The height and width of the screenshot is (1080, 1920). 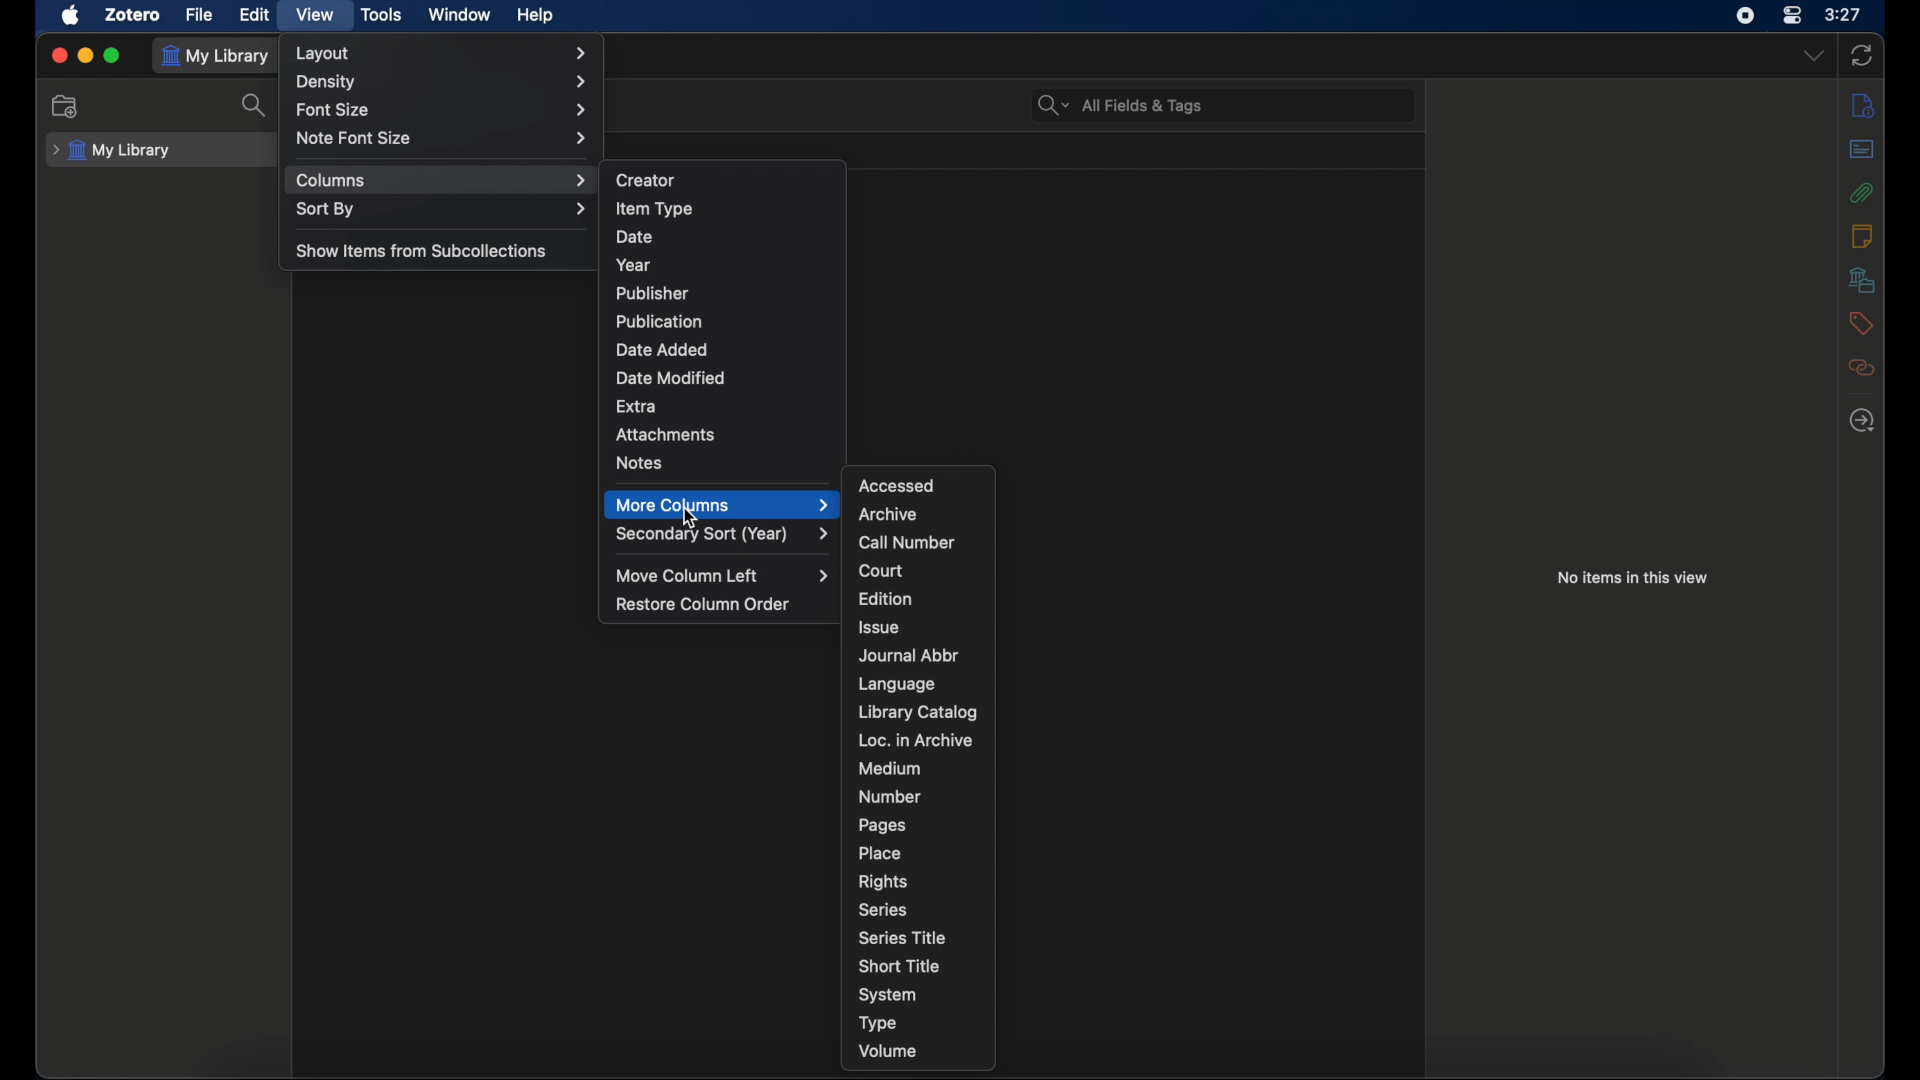 What do you see at coordinates (724, 505) in the screenshot?
I see `more columns` at bounding box center [724, 505].